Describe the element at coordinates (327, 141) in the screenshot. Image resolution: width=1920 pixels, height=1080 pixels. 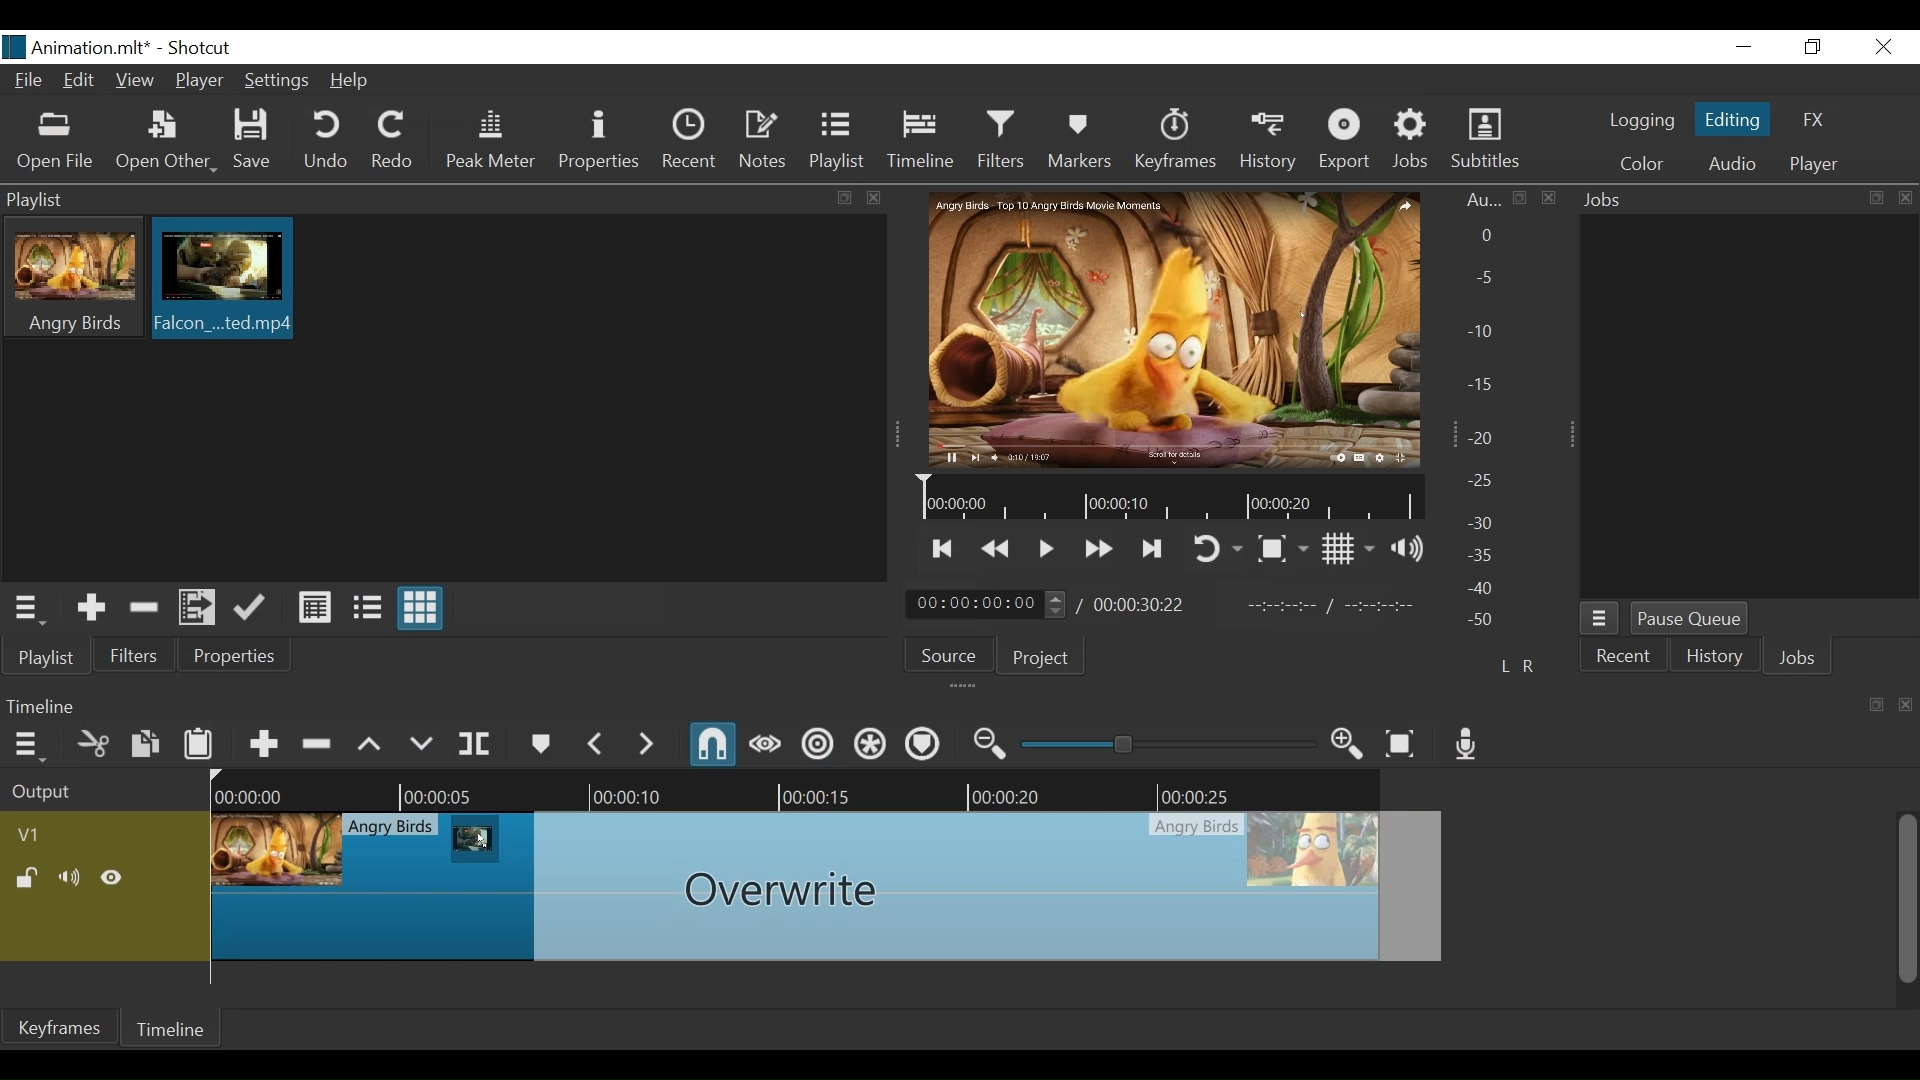
I see `Undo` at that location.